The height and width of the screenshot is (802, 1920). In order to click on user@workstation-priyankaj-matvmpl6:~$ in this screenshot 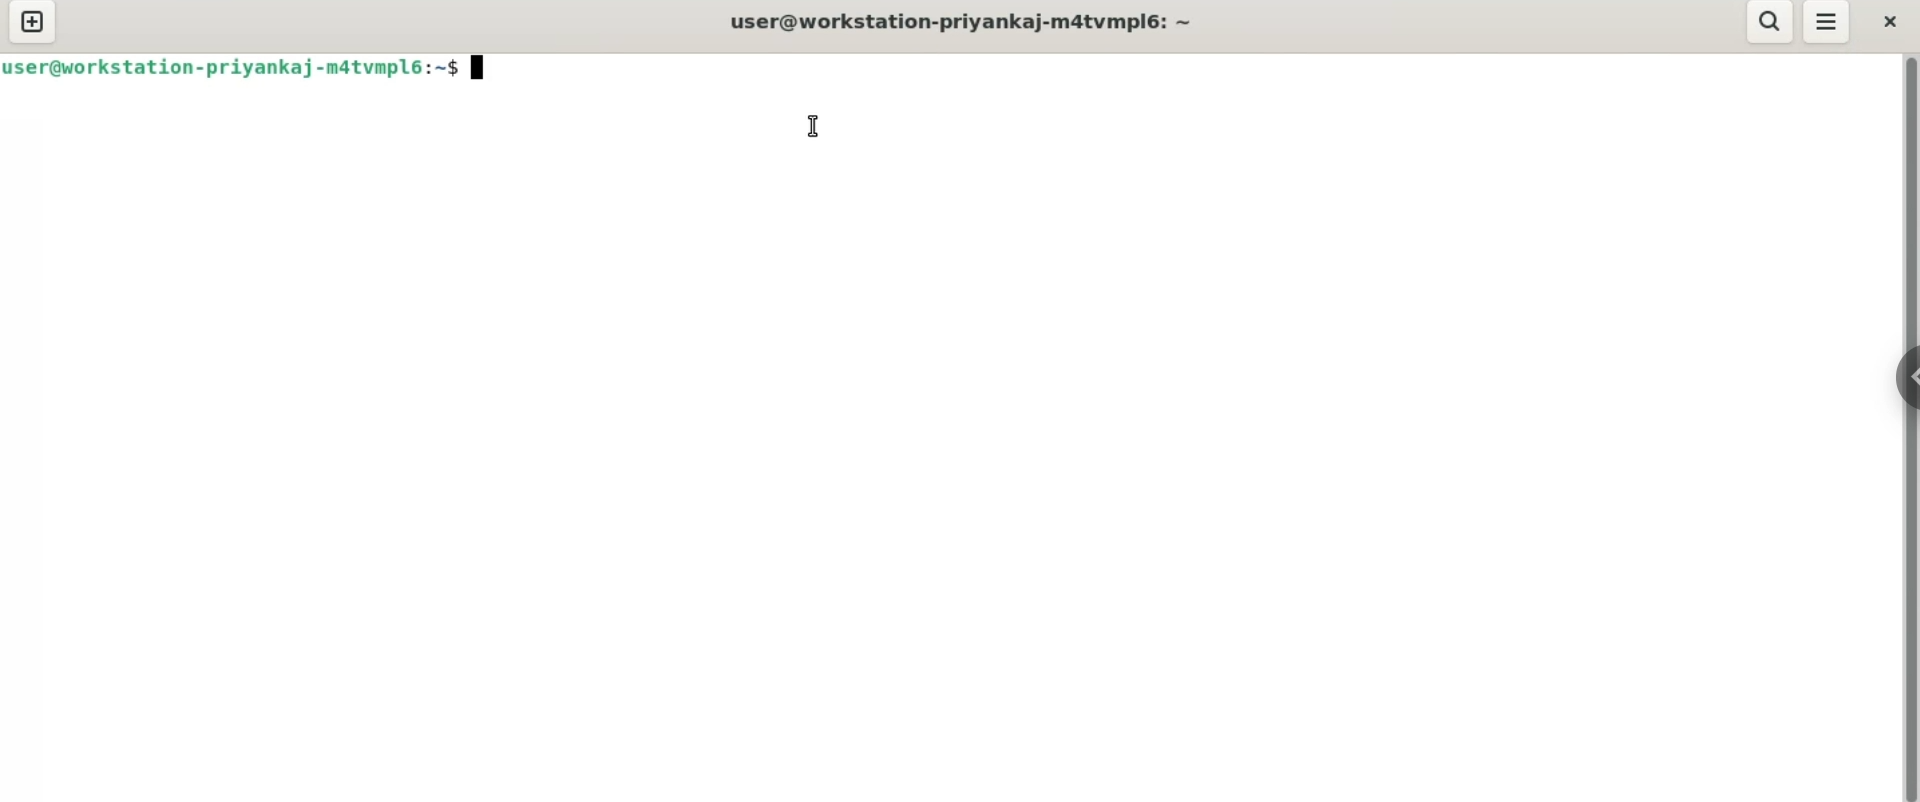, I will do `click(958, 20)`.